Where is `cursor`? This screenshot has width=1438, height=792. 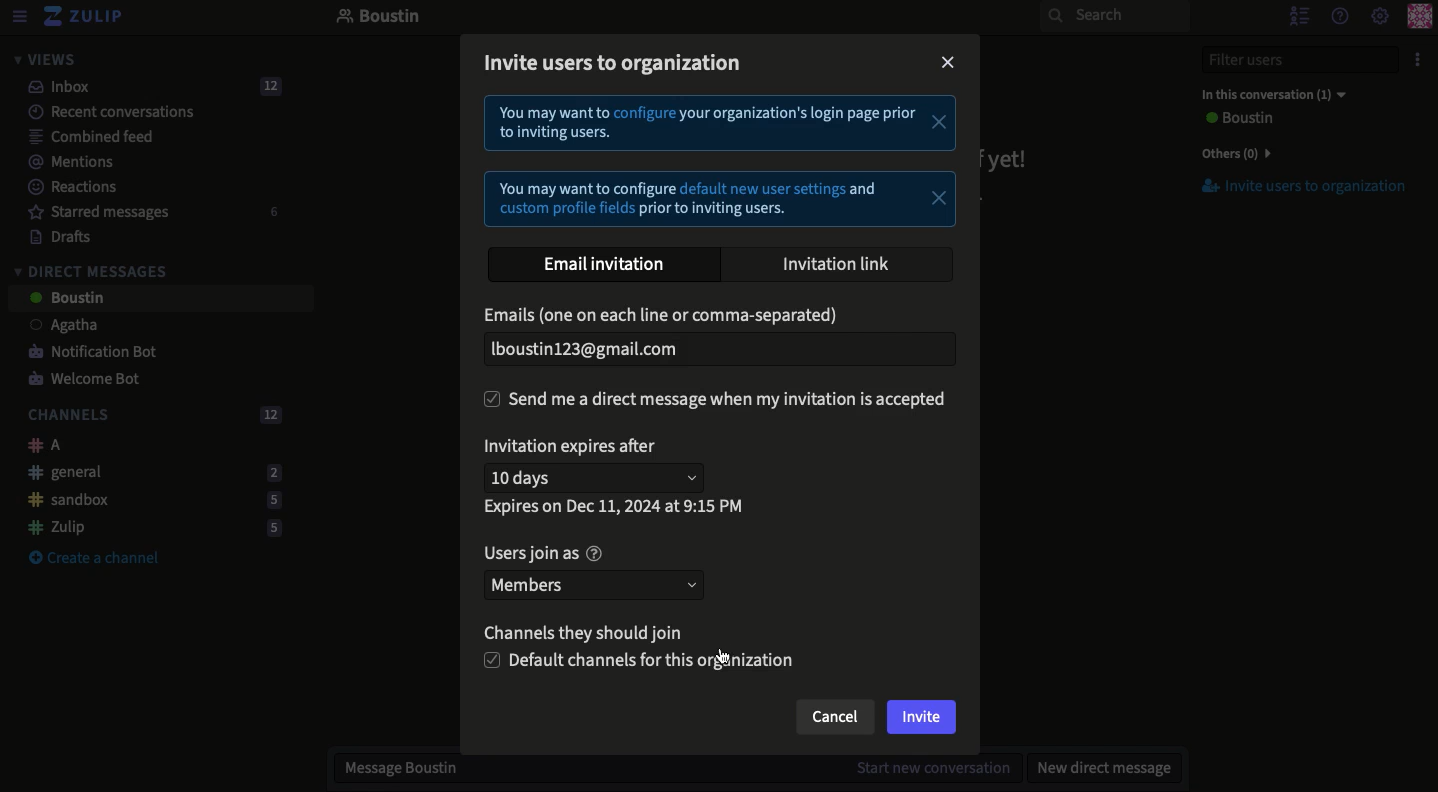 cursor is located at coordinates (730, 652).